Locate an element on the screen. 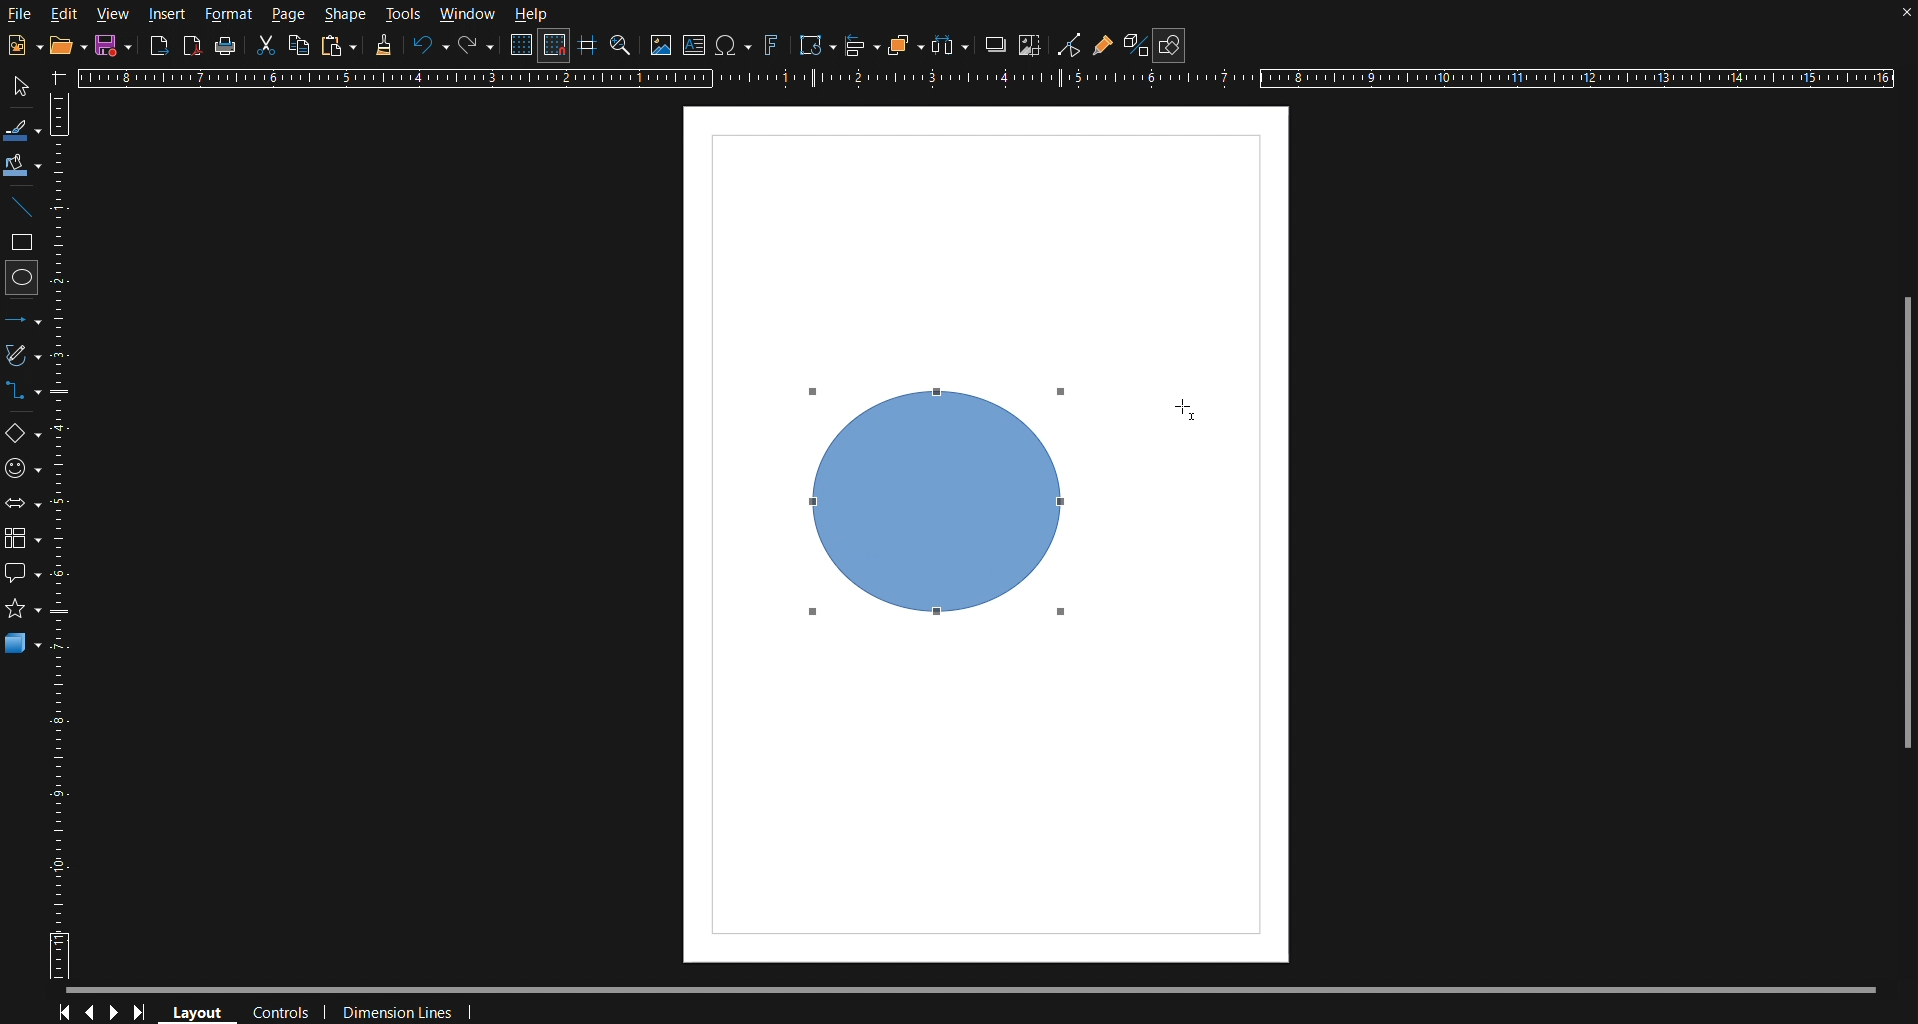  Controls is located at coordinates (104, 1010).